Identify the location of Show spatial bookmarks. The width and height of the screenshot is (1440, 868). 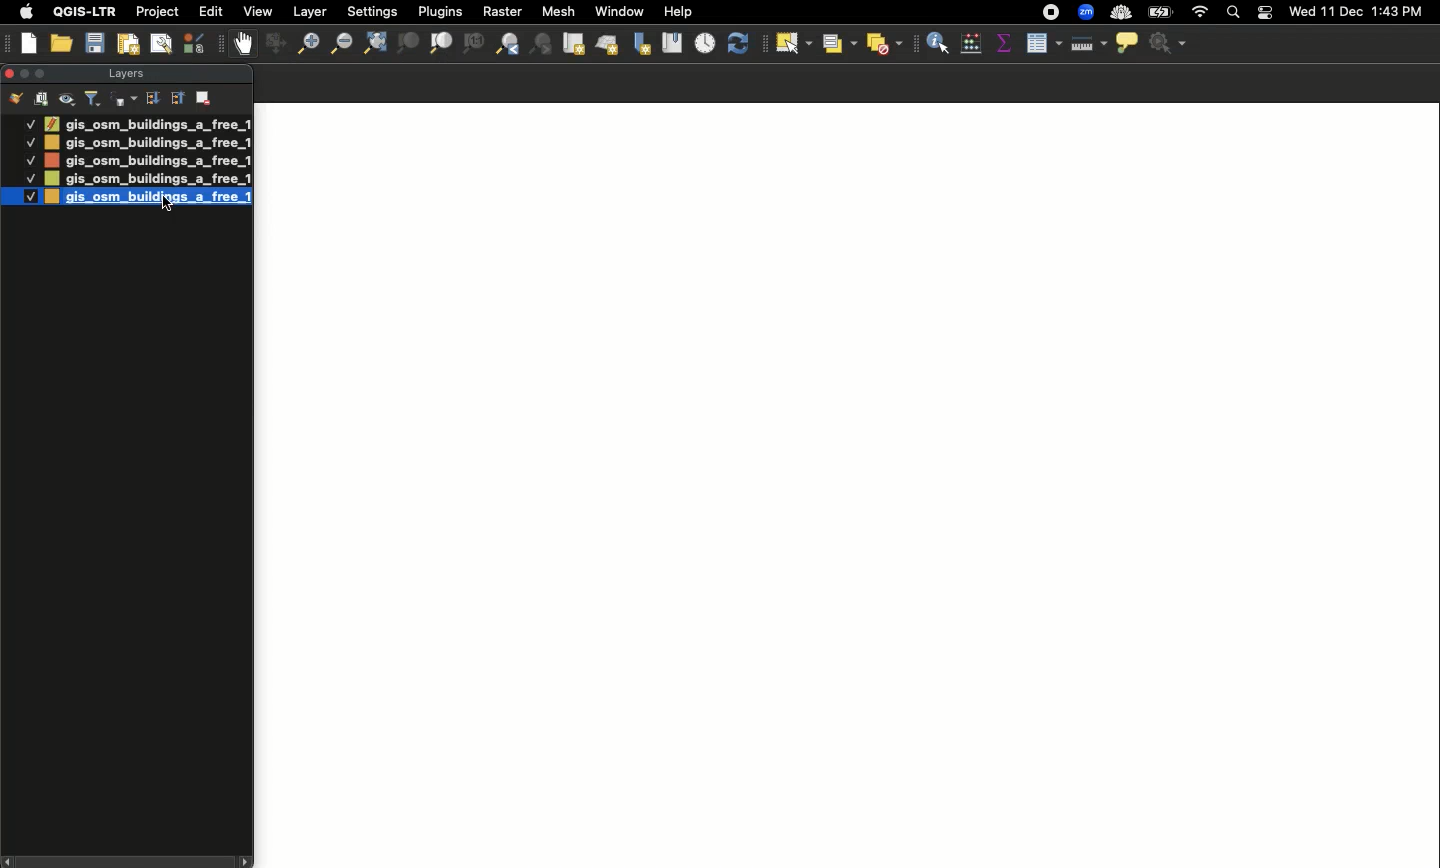
(672, 41).